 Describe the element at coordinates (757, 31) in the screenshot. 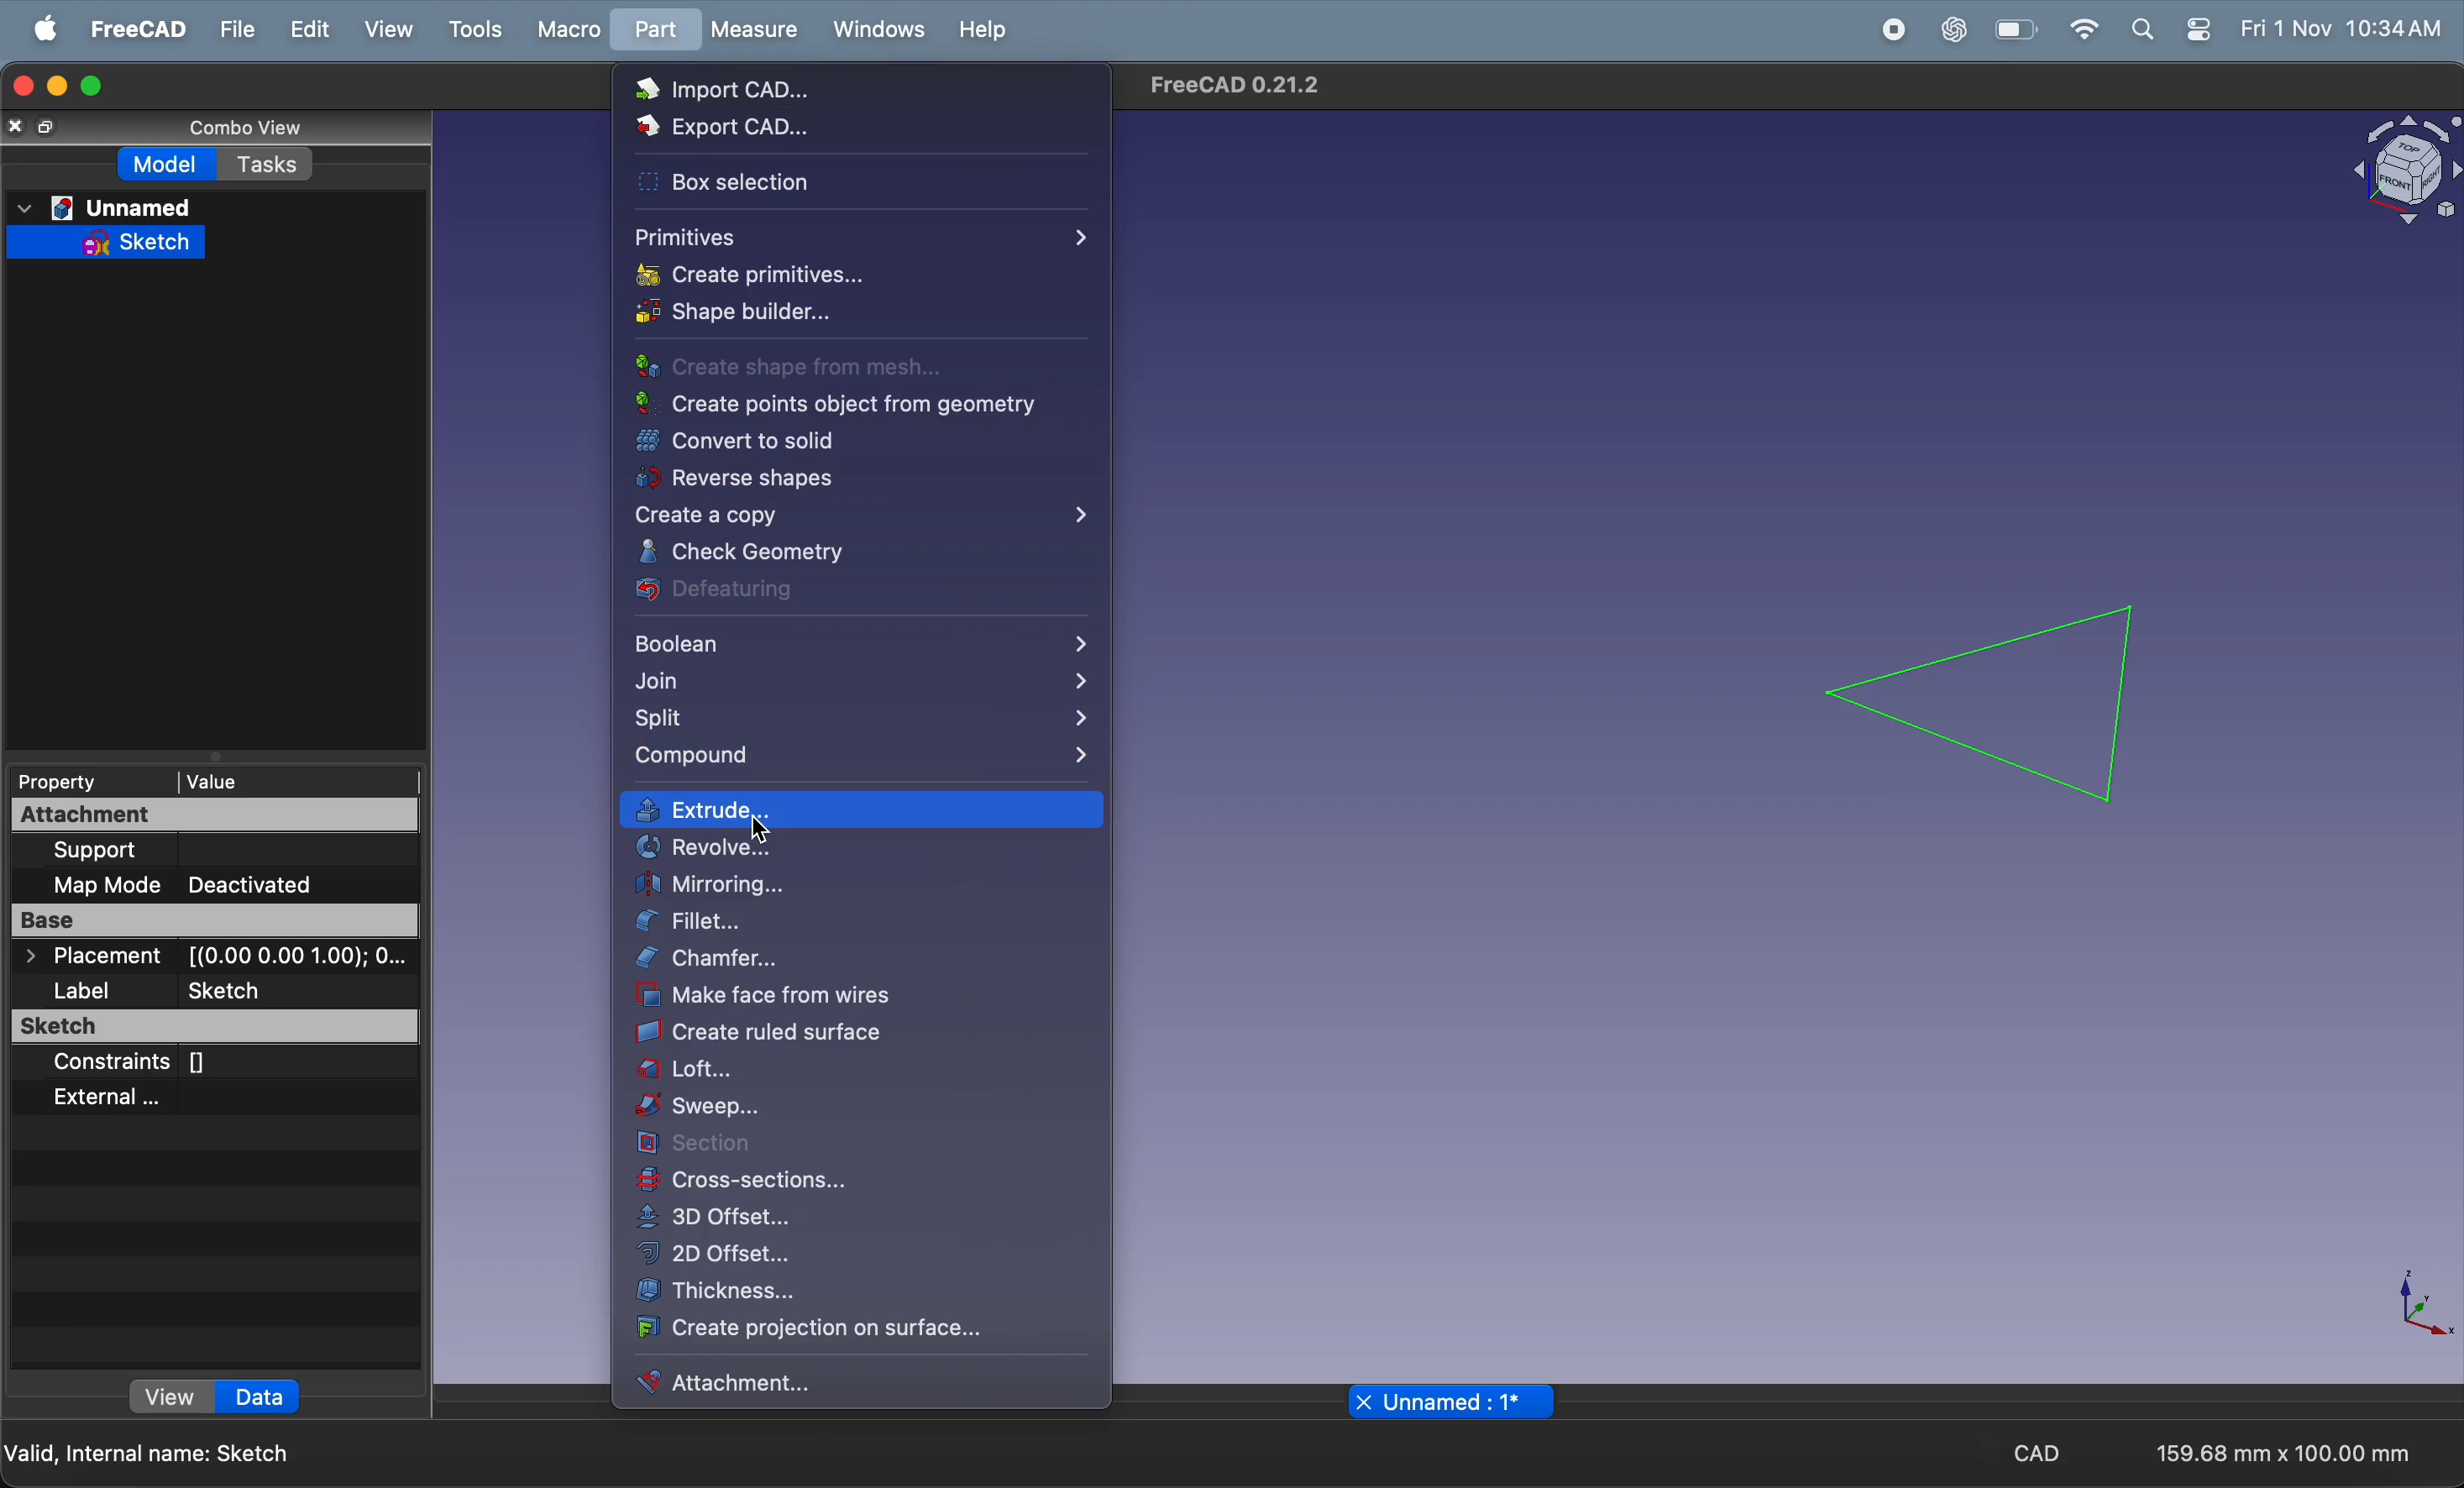

I see `measure` at that location.